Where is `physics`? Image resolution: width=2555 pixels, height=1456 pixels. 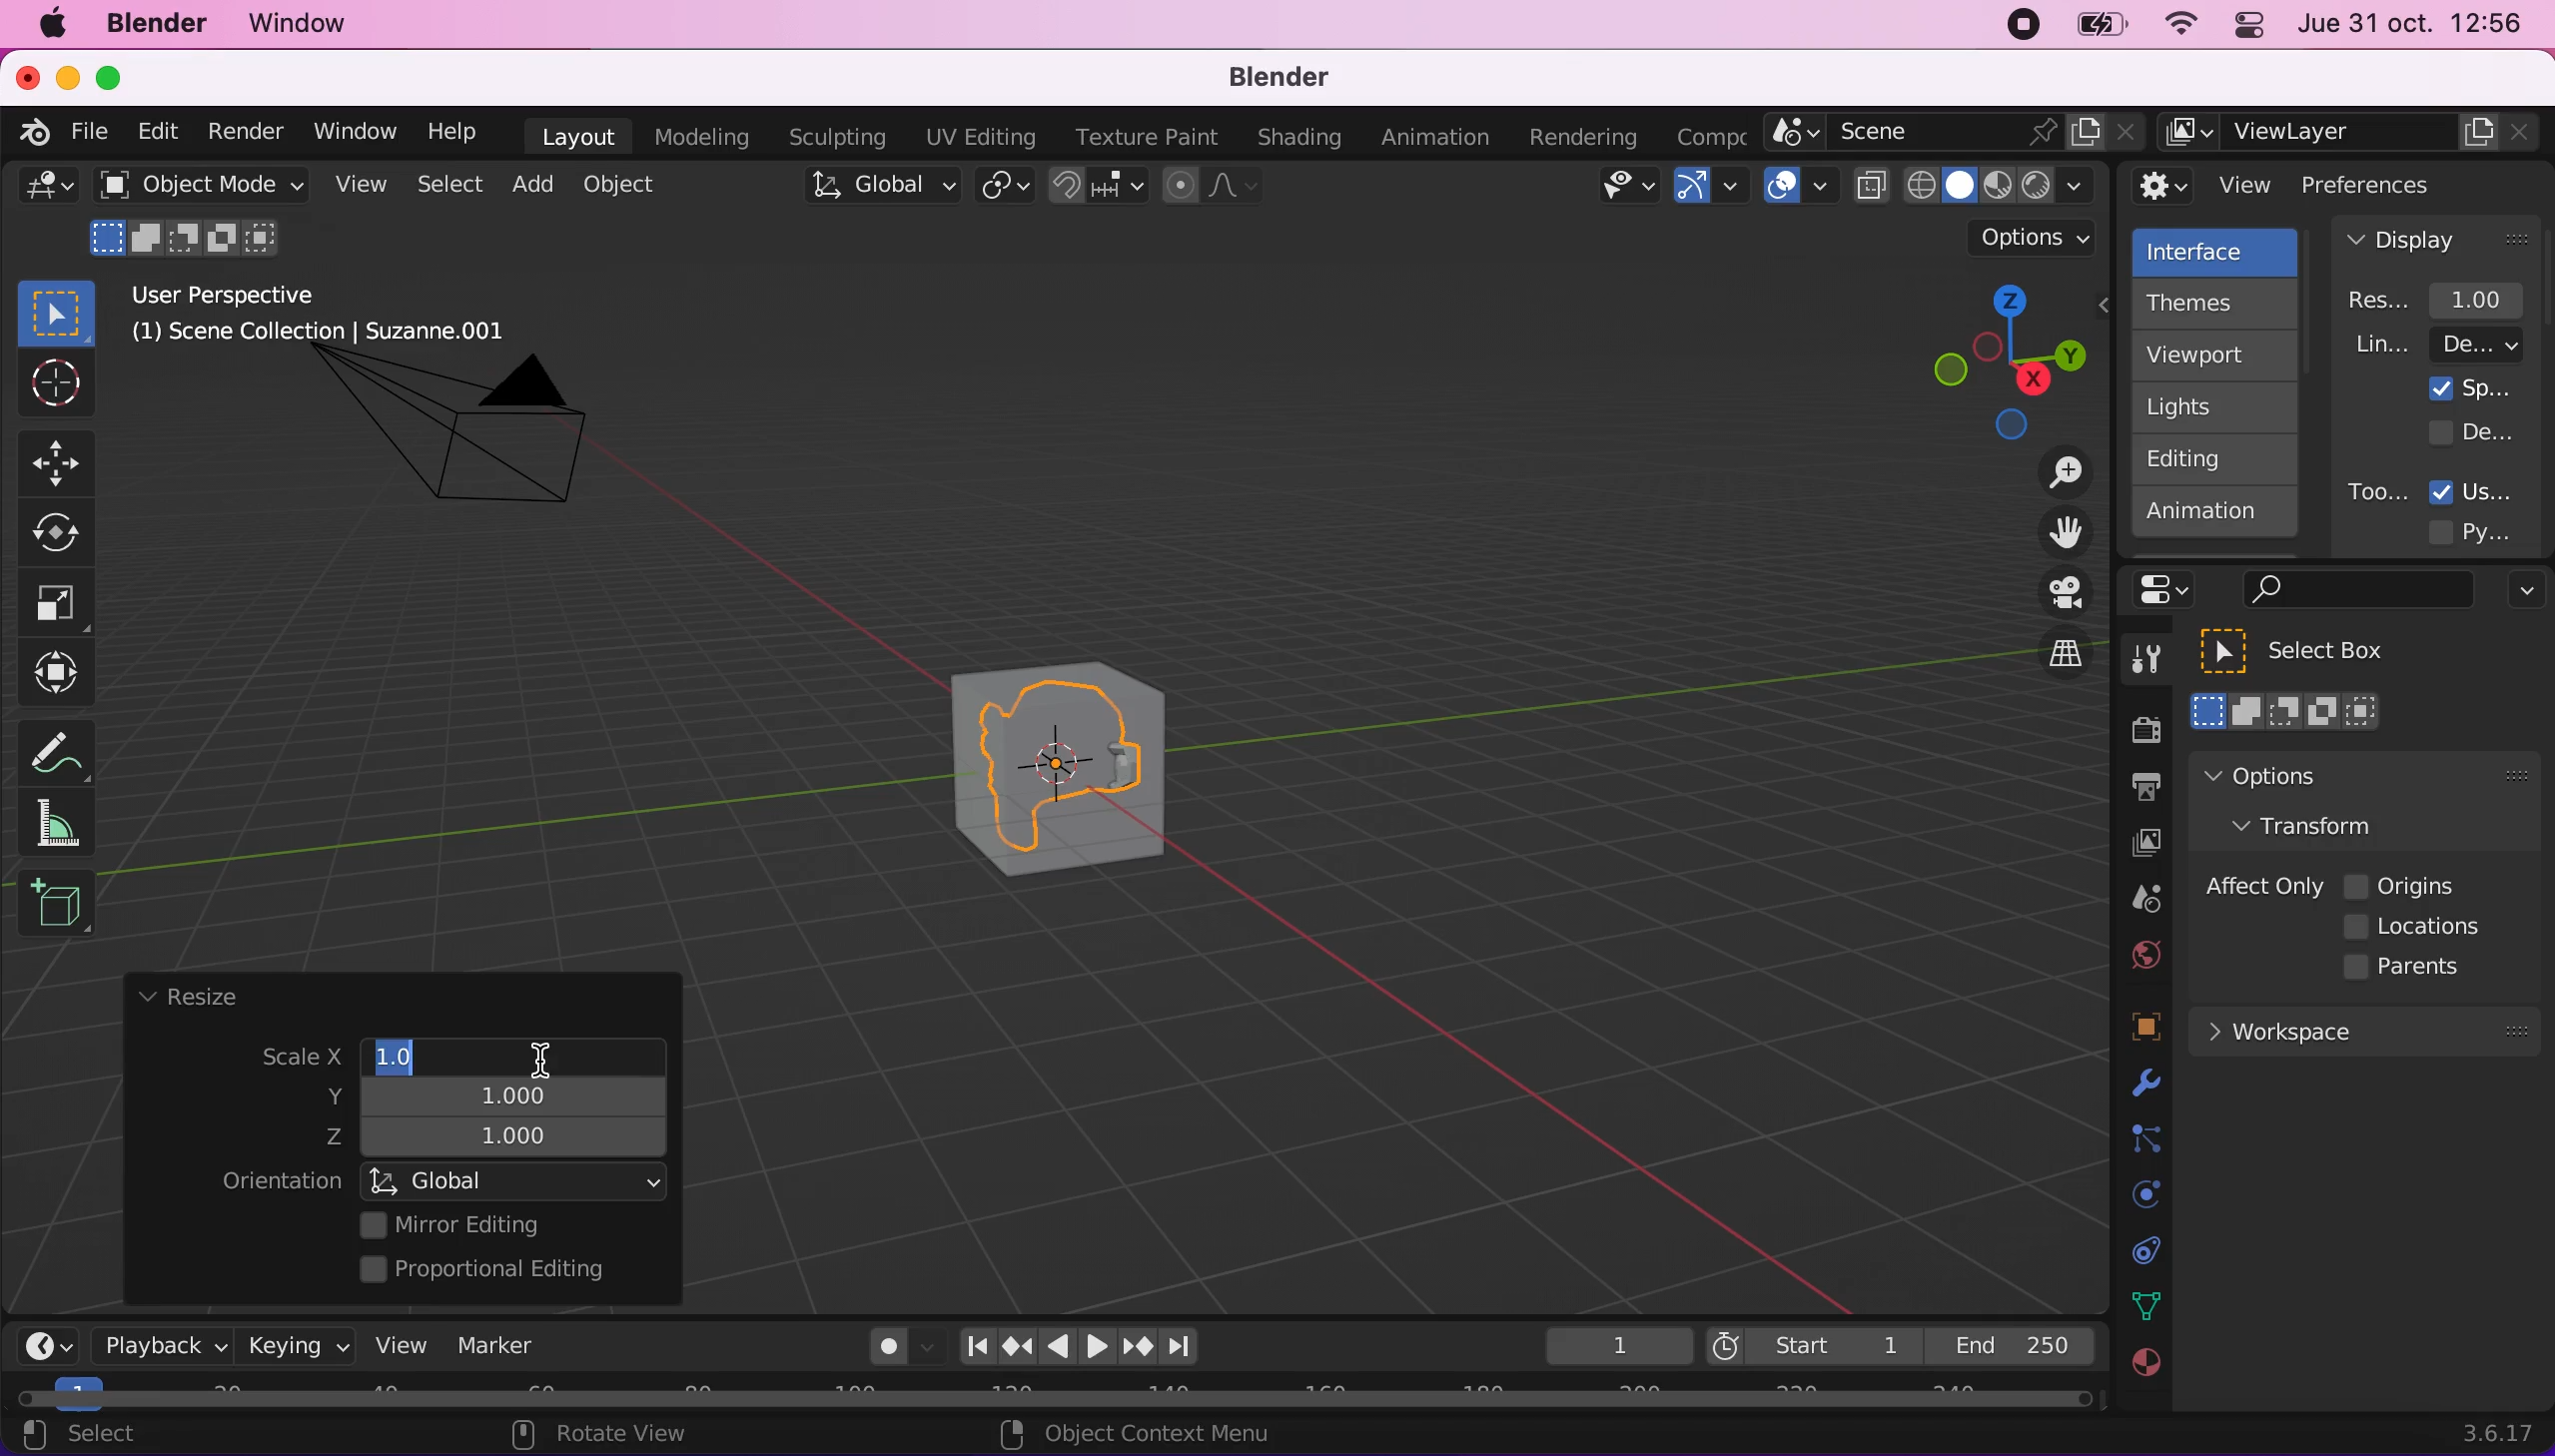 physics is located at coordinates (2141, 1085).